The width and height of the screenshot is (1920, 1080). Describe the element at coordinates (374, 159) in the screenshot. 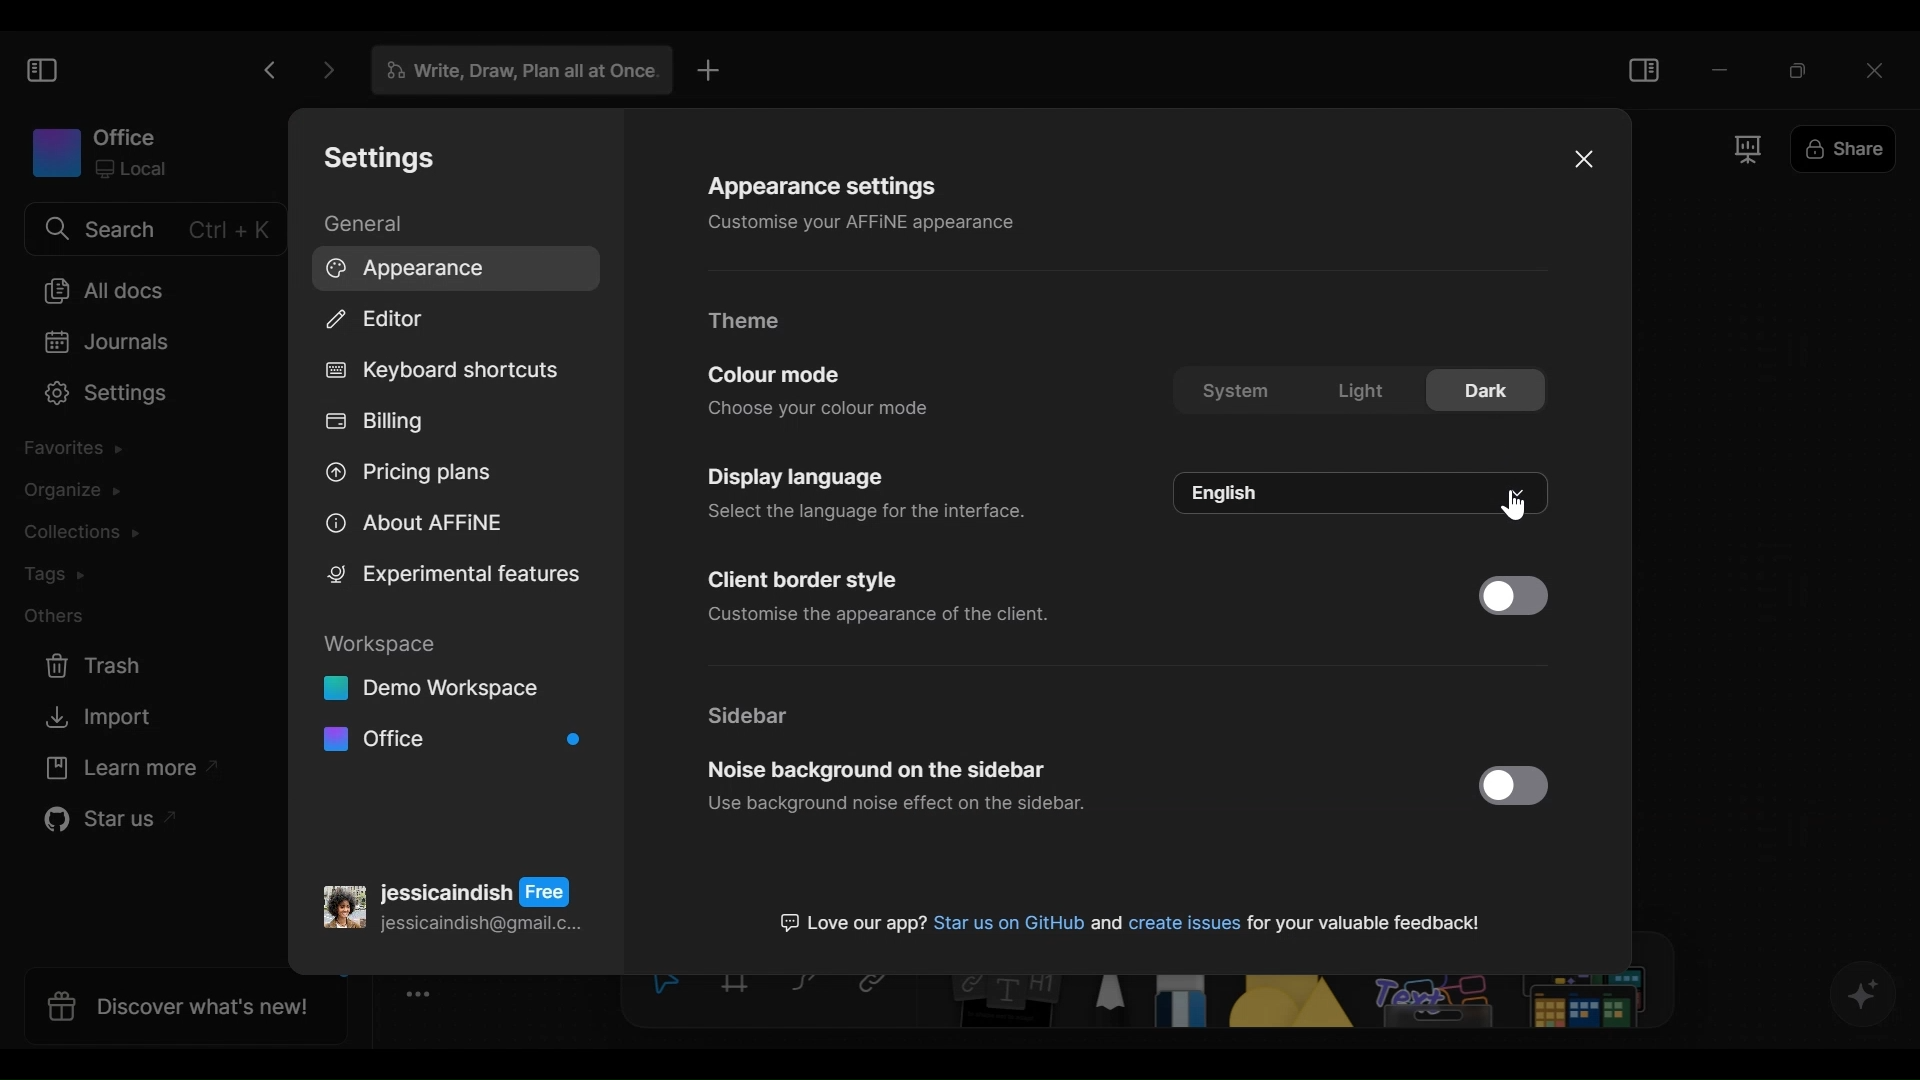

I see `Settings` at that location.